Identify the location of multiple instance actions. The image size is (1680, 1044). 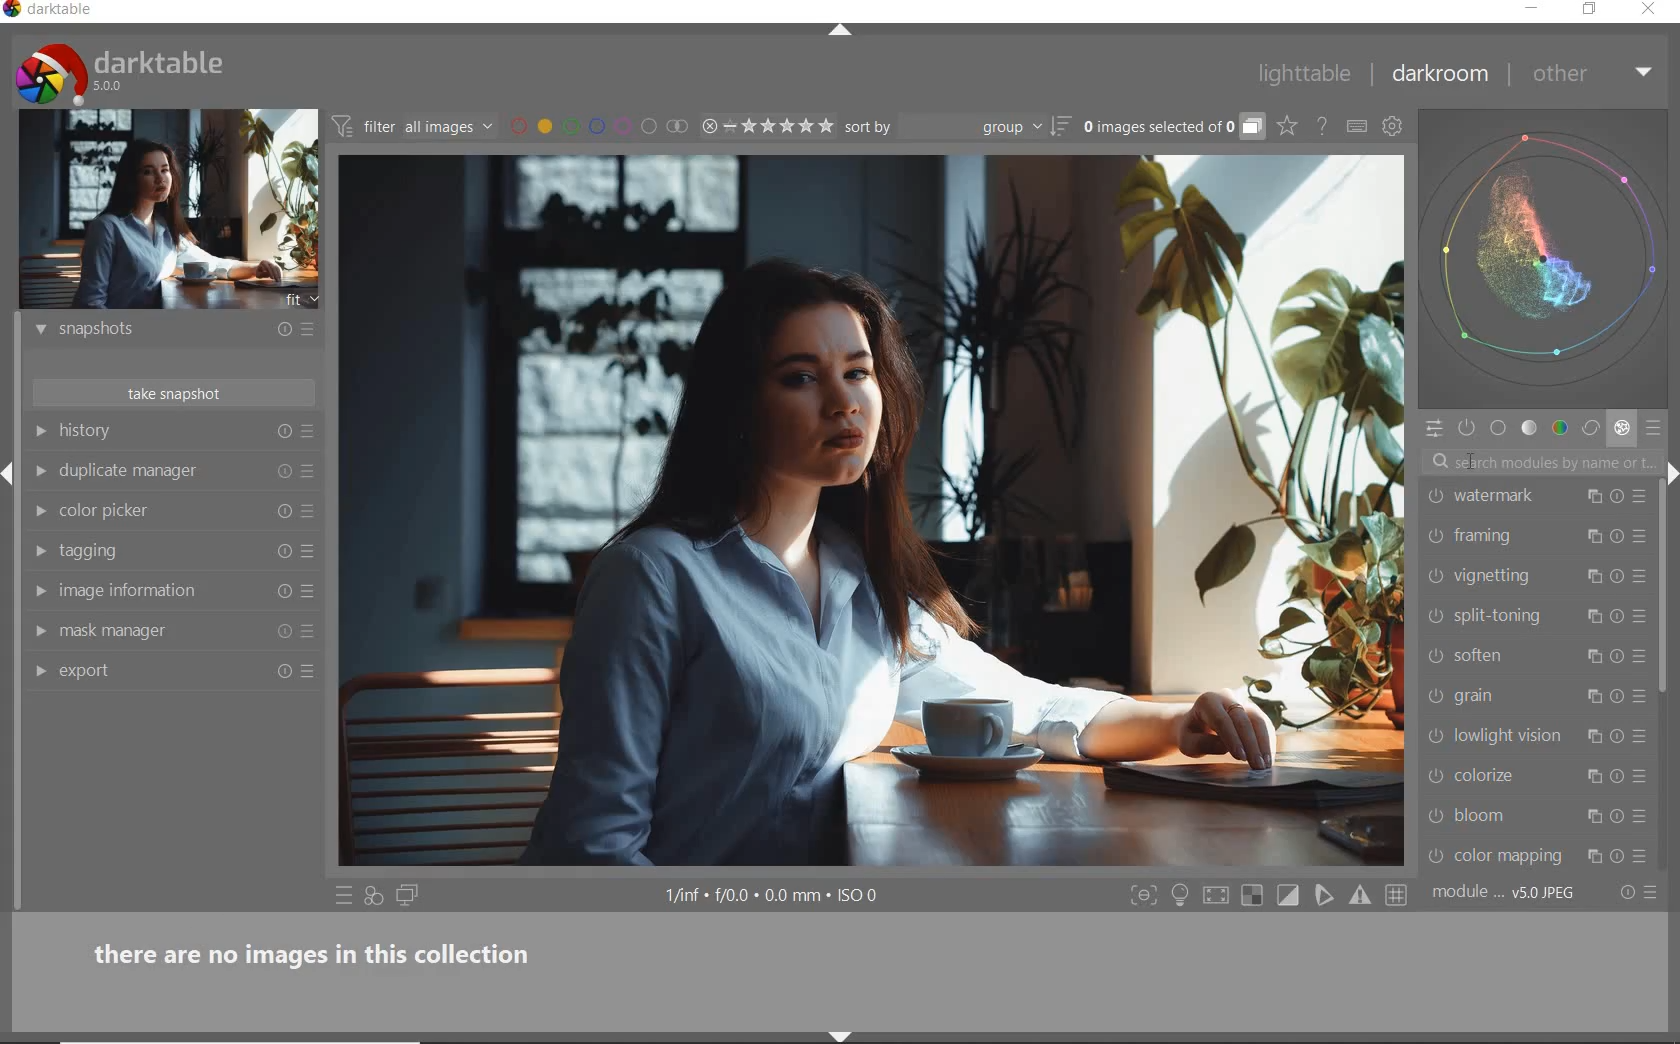
(1592, 576).